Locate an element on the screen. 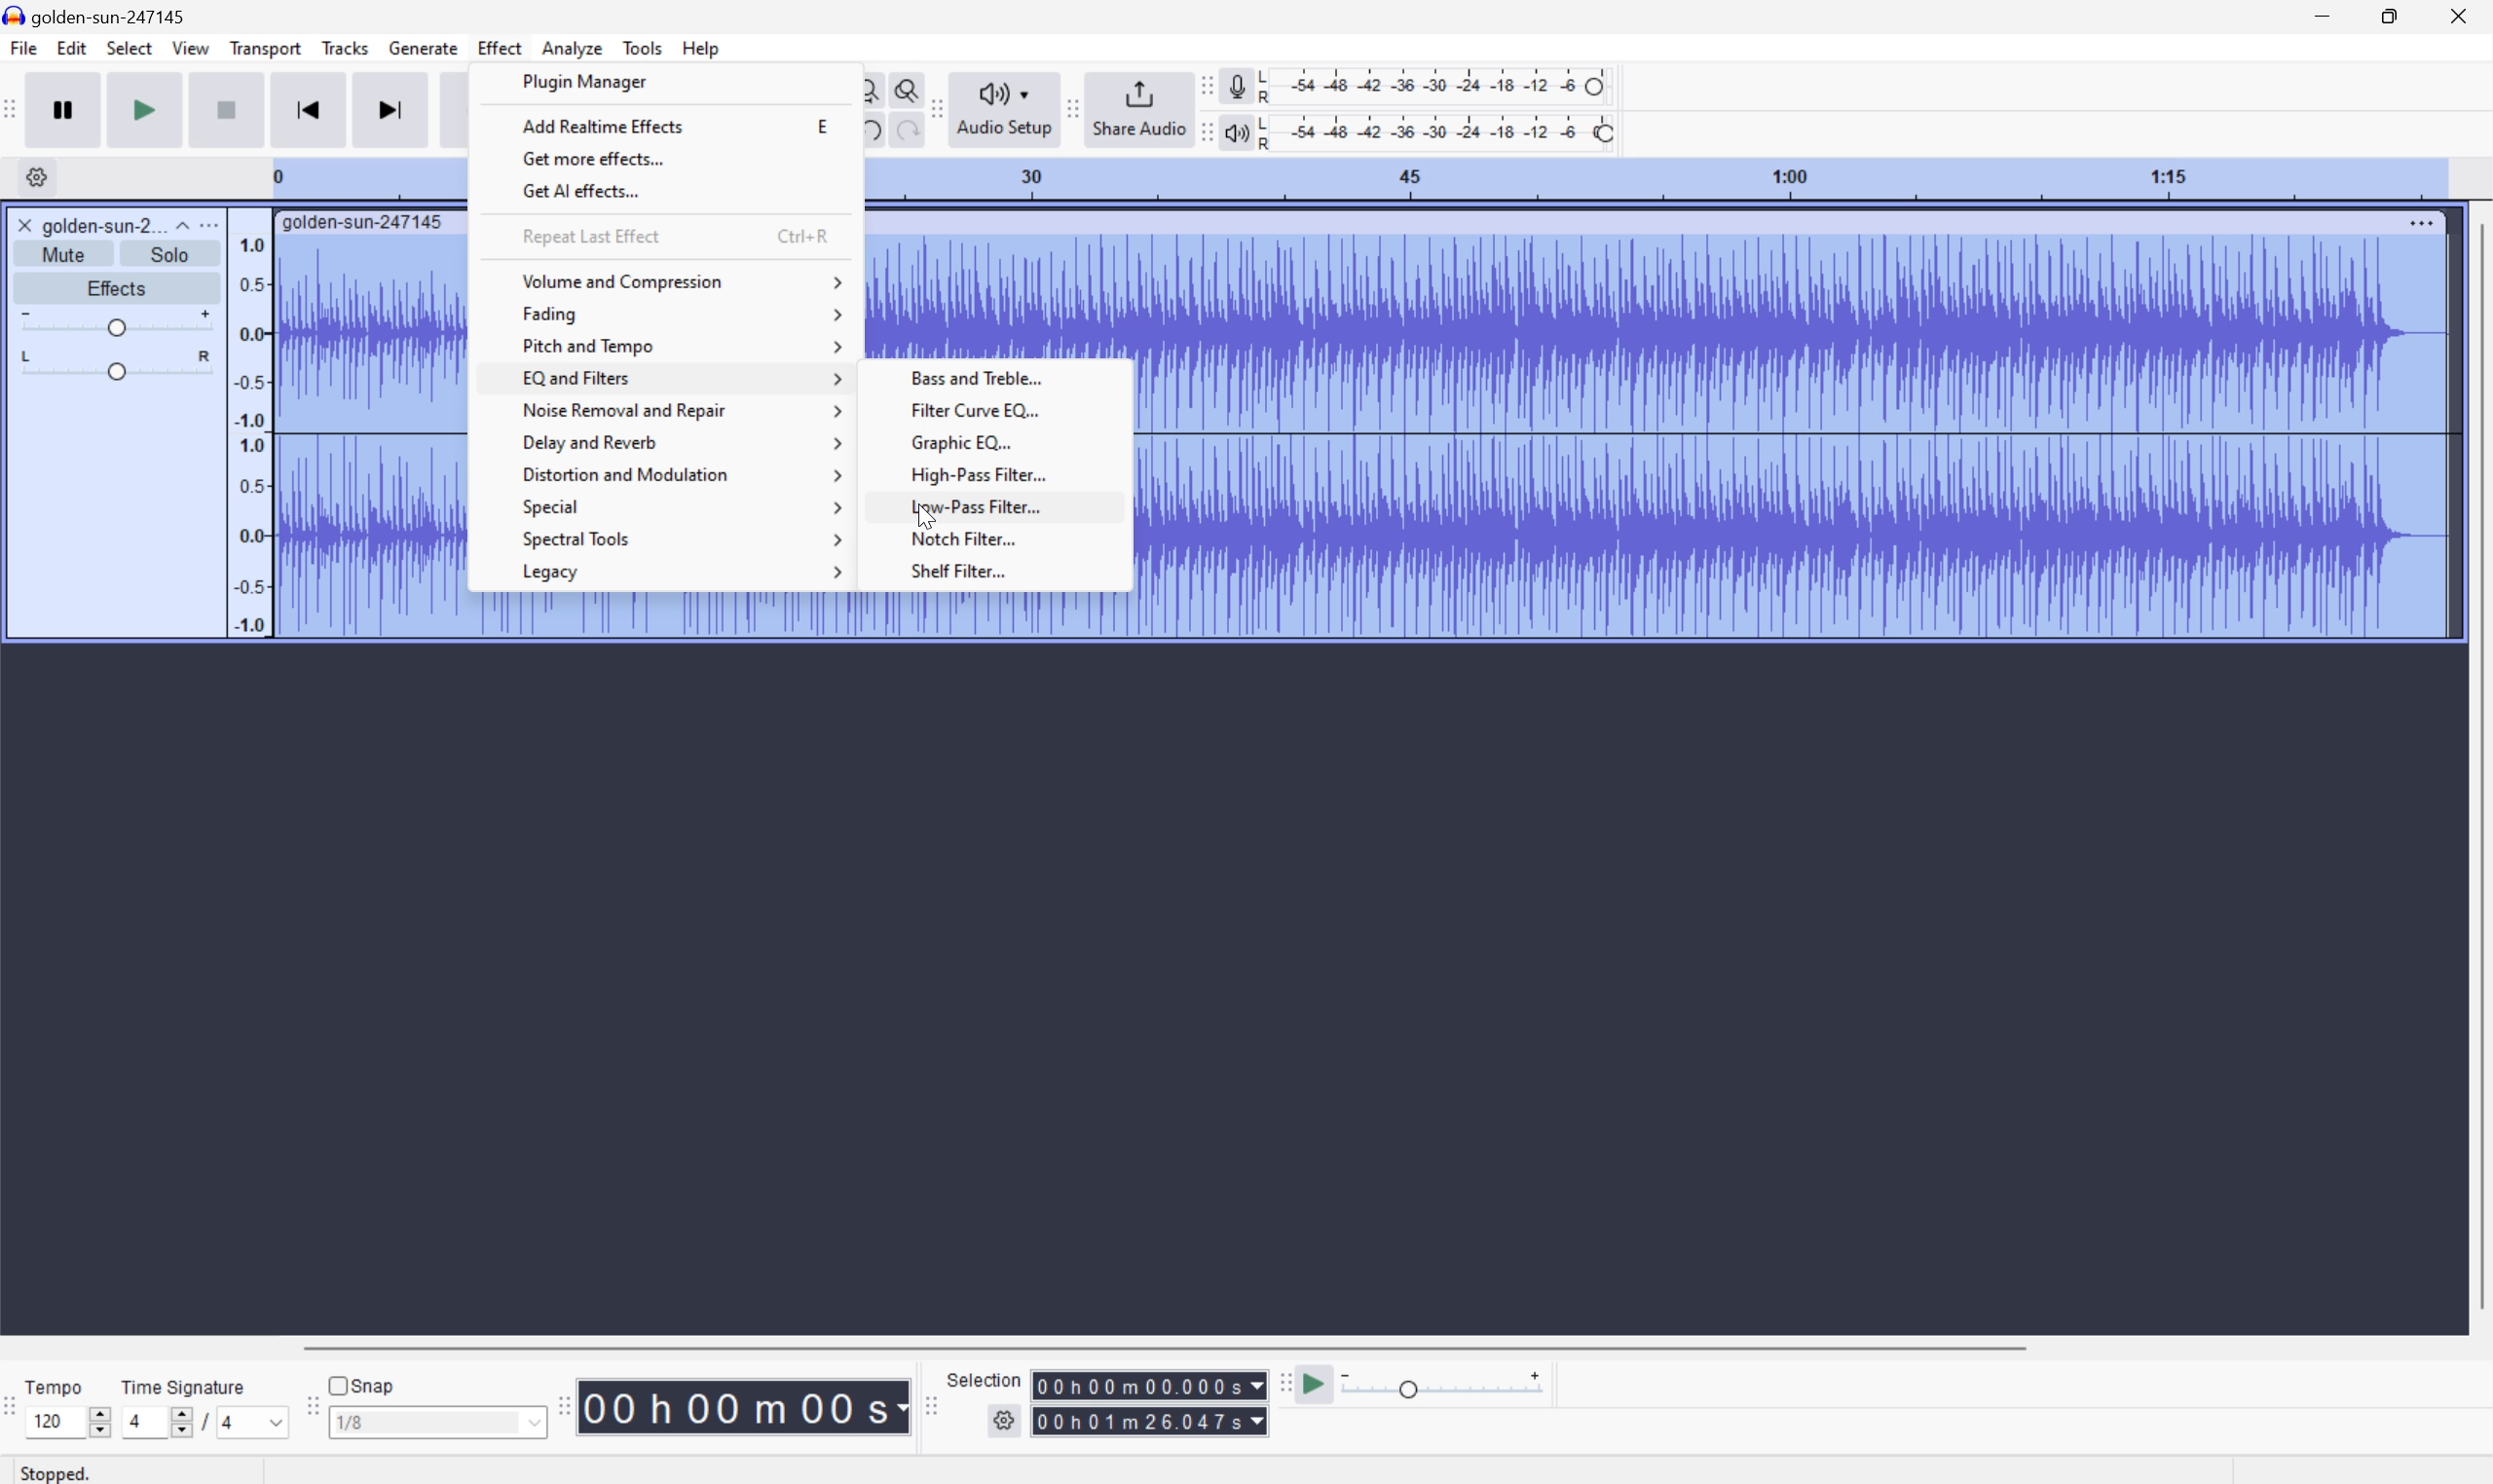  Audacity recording meter toolbar is located at coordinates (1202, 86).